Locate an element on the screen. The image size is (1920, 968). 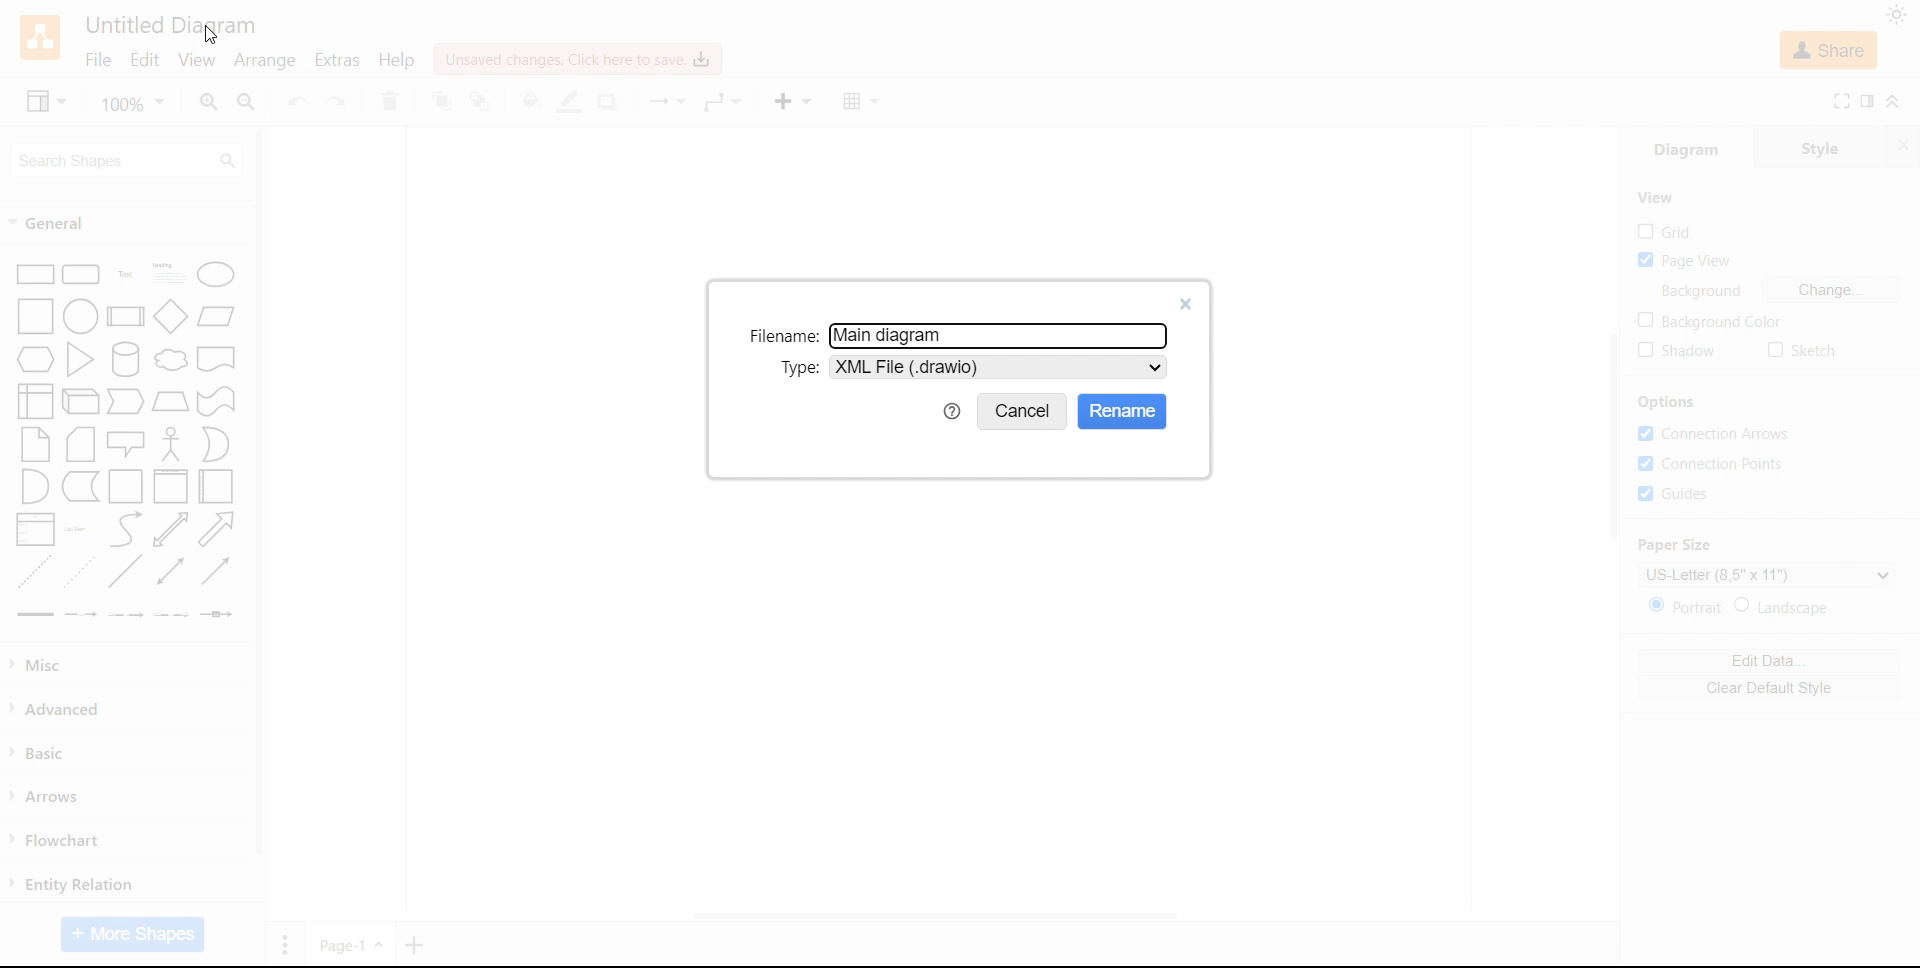
Waypoints  is located at coordinates (724, 103).